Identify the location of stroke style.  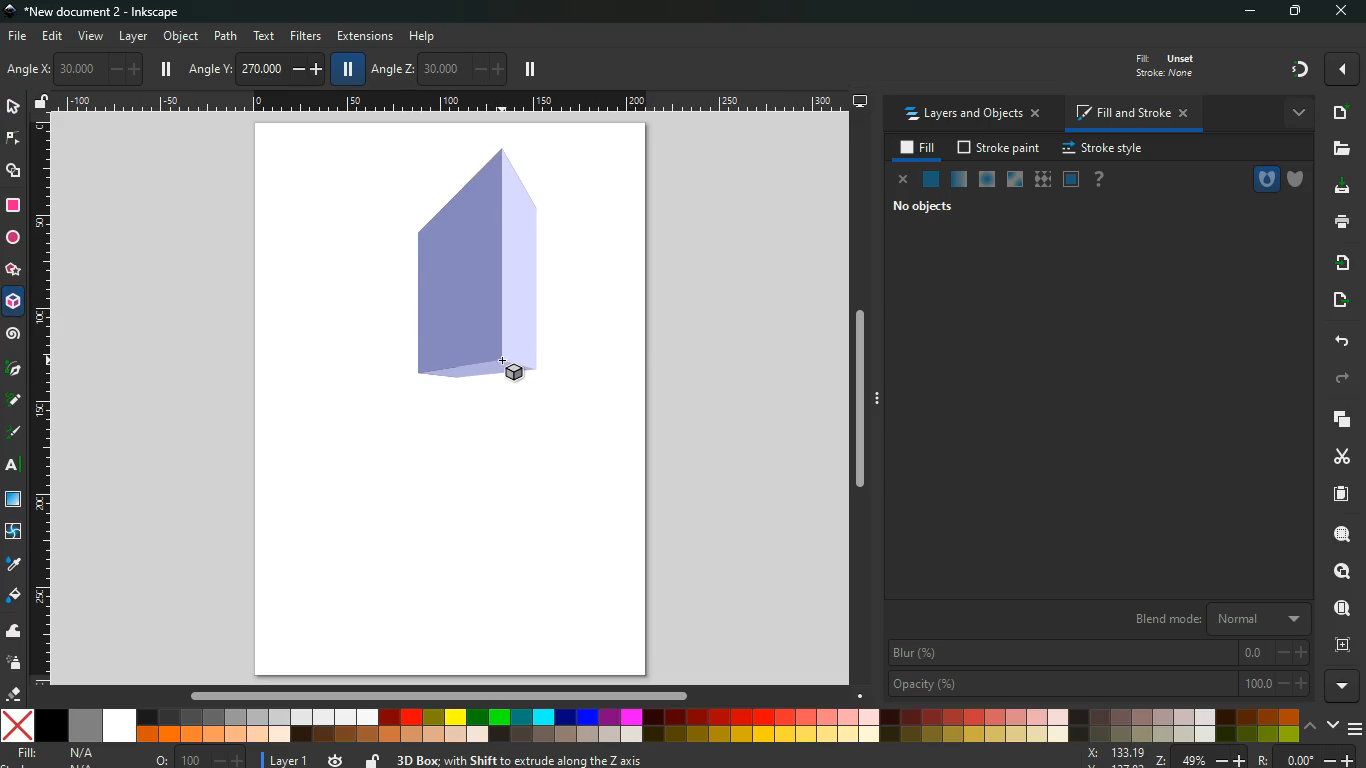
(1102, 149).